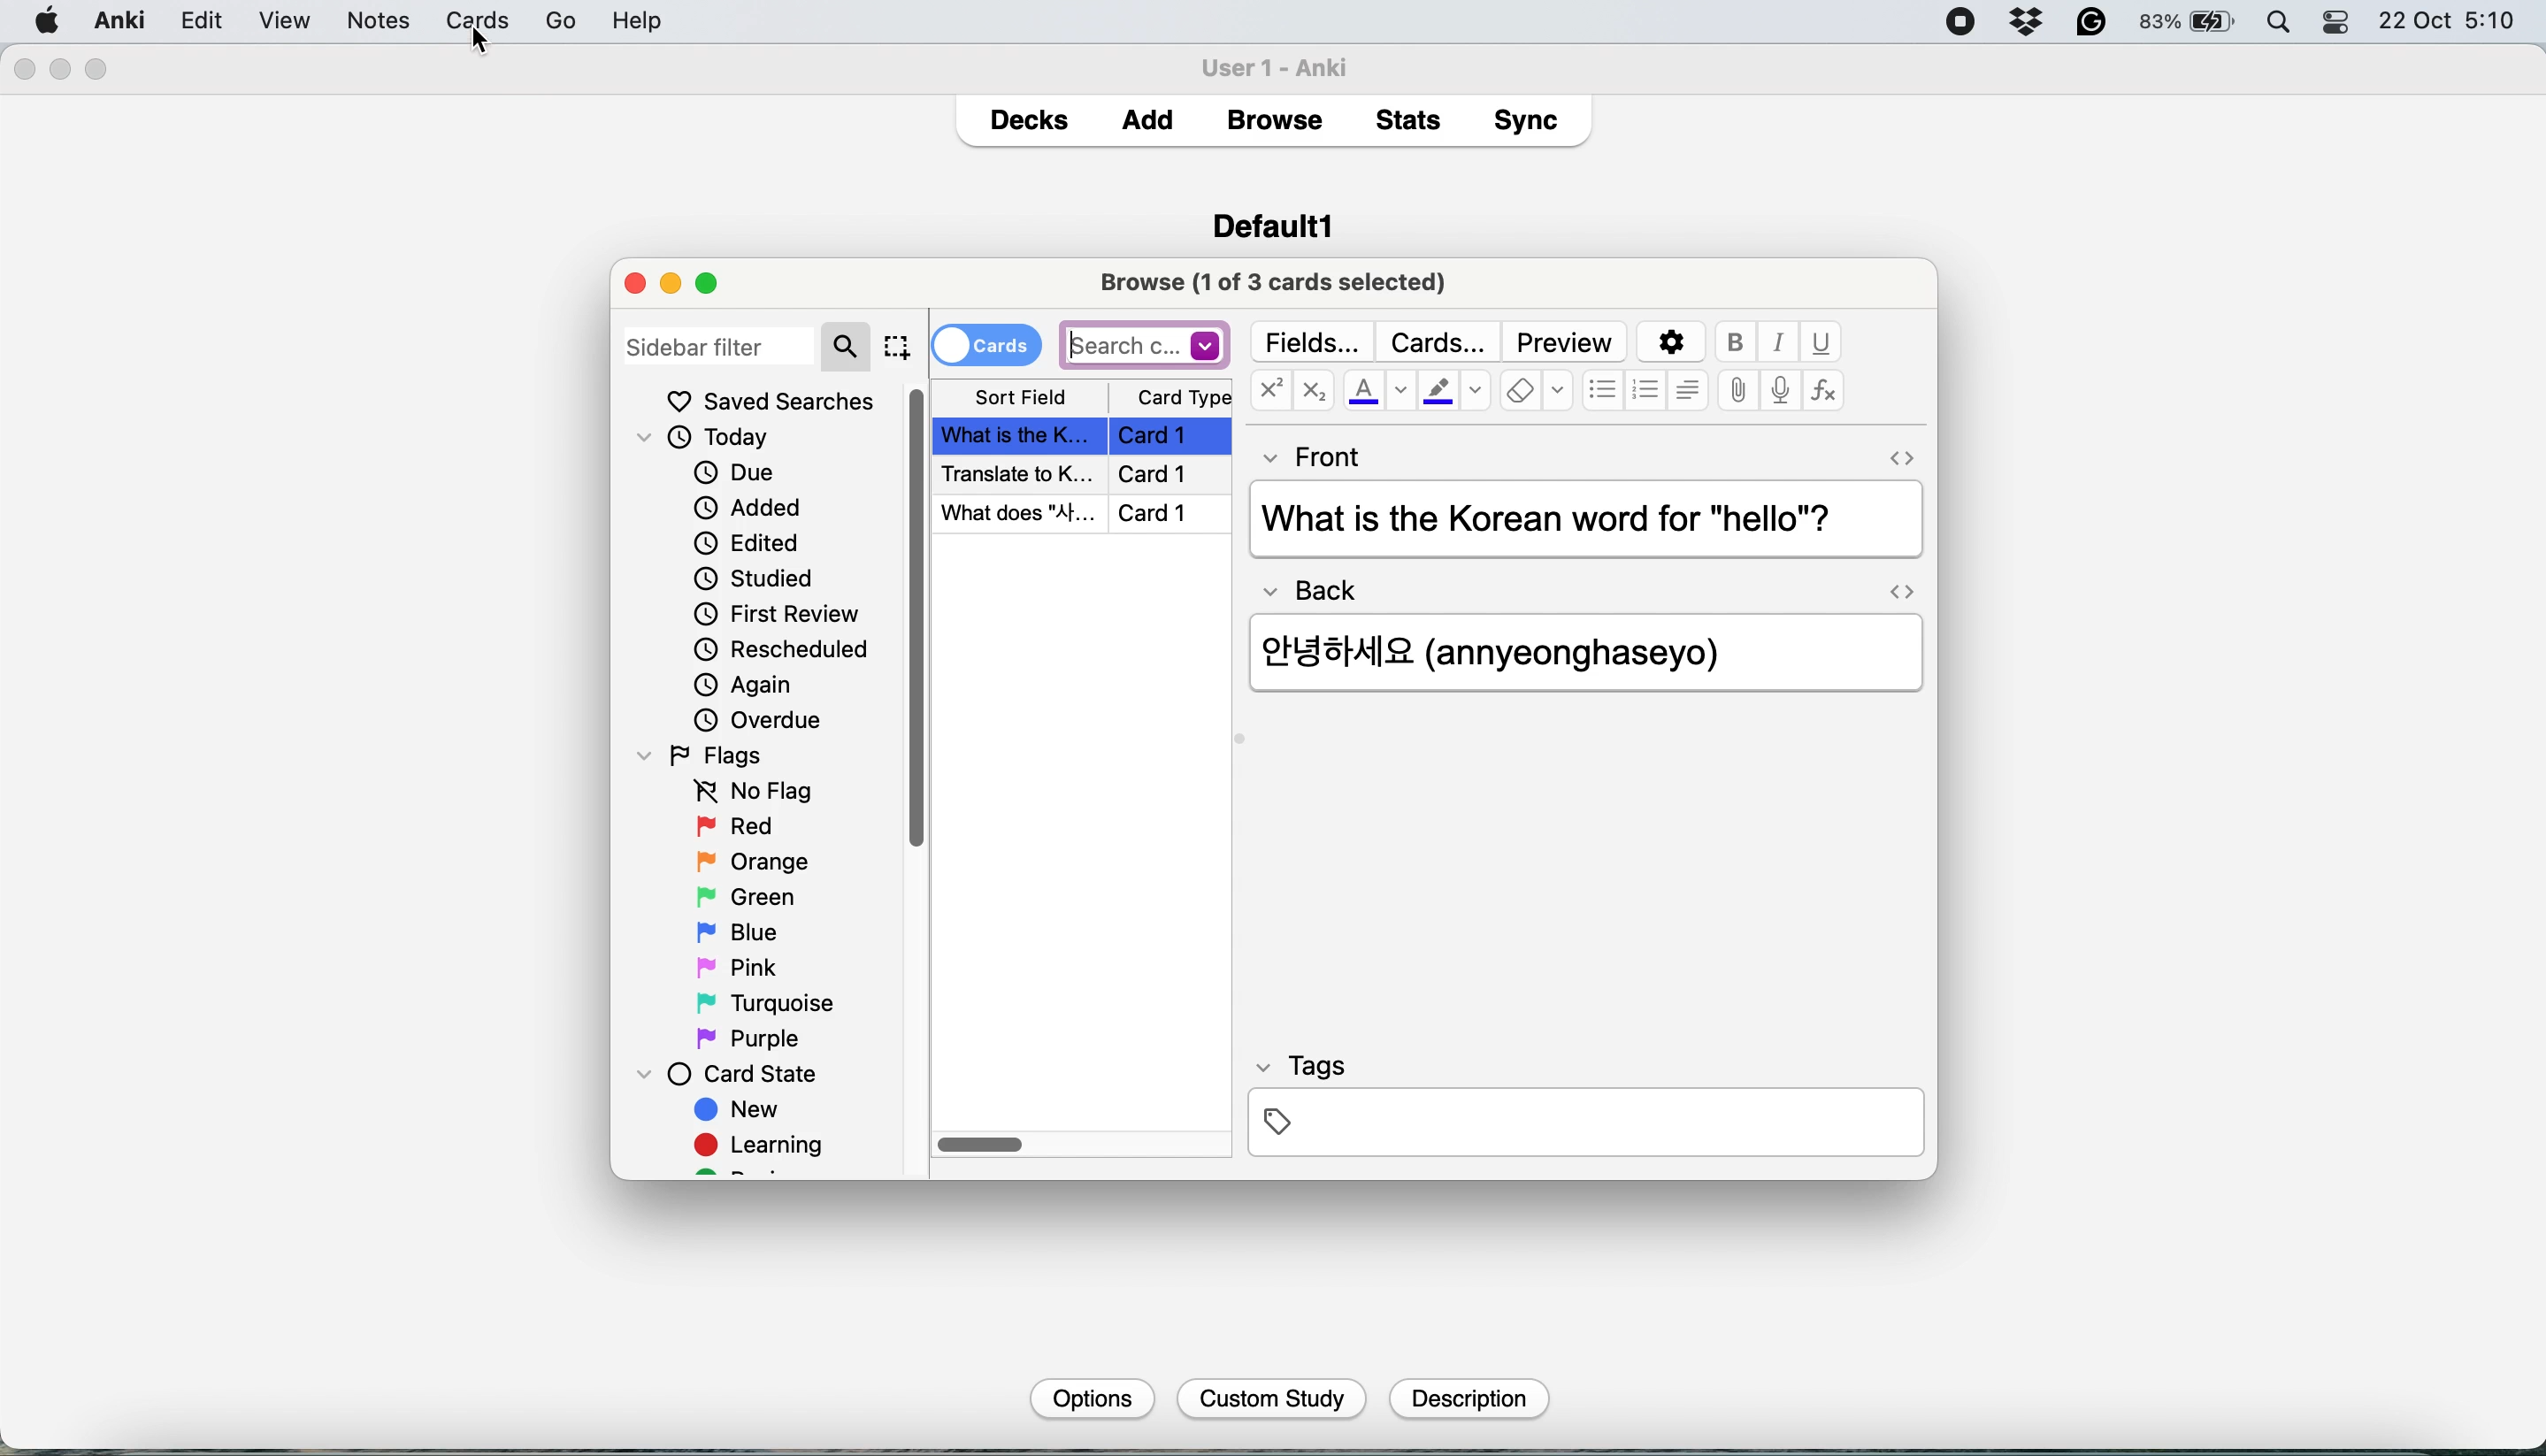 This screenshot has width=2546, height=1456. What do you see at coordinates (1028, 115) in the screenshot?
I see `Decks` at bounding box center [1028, 115].